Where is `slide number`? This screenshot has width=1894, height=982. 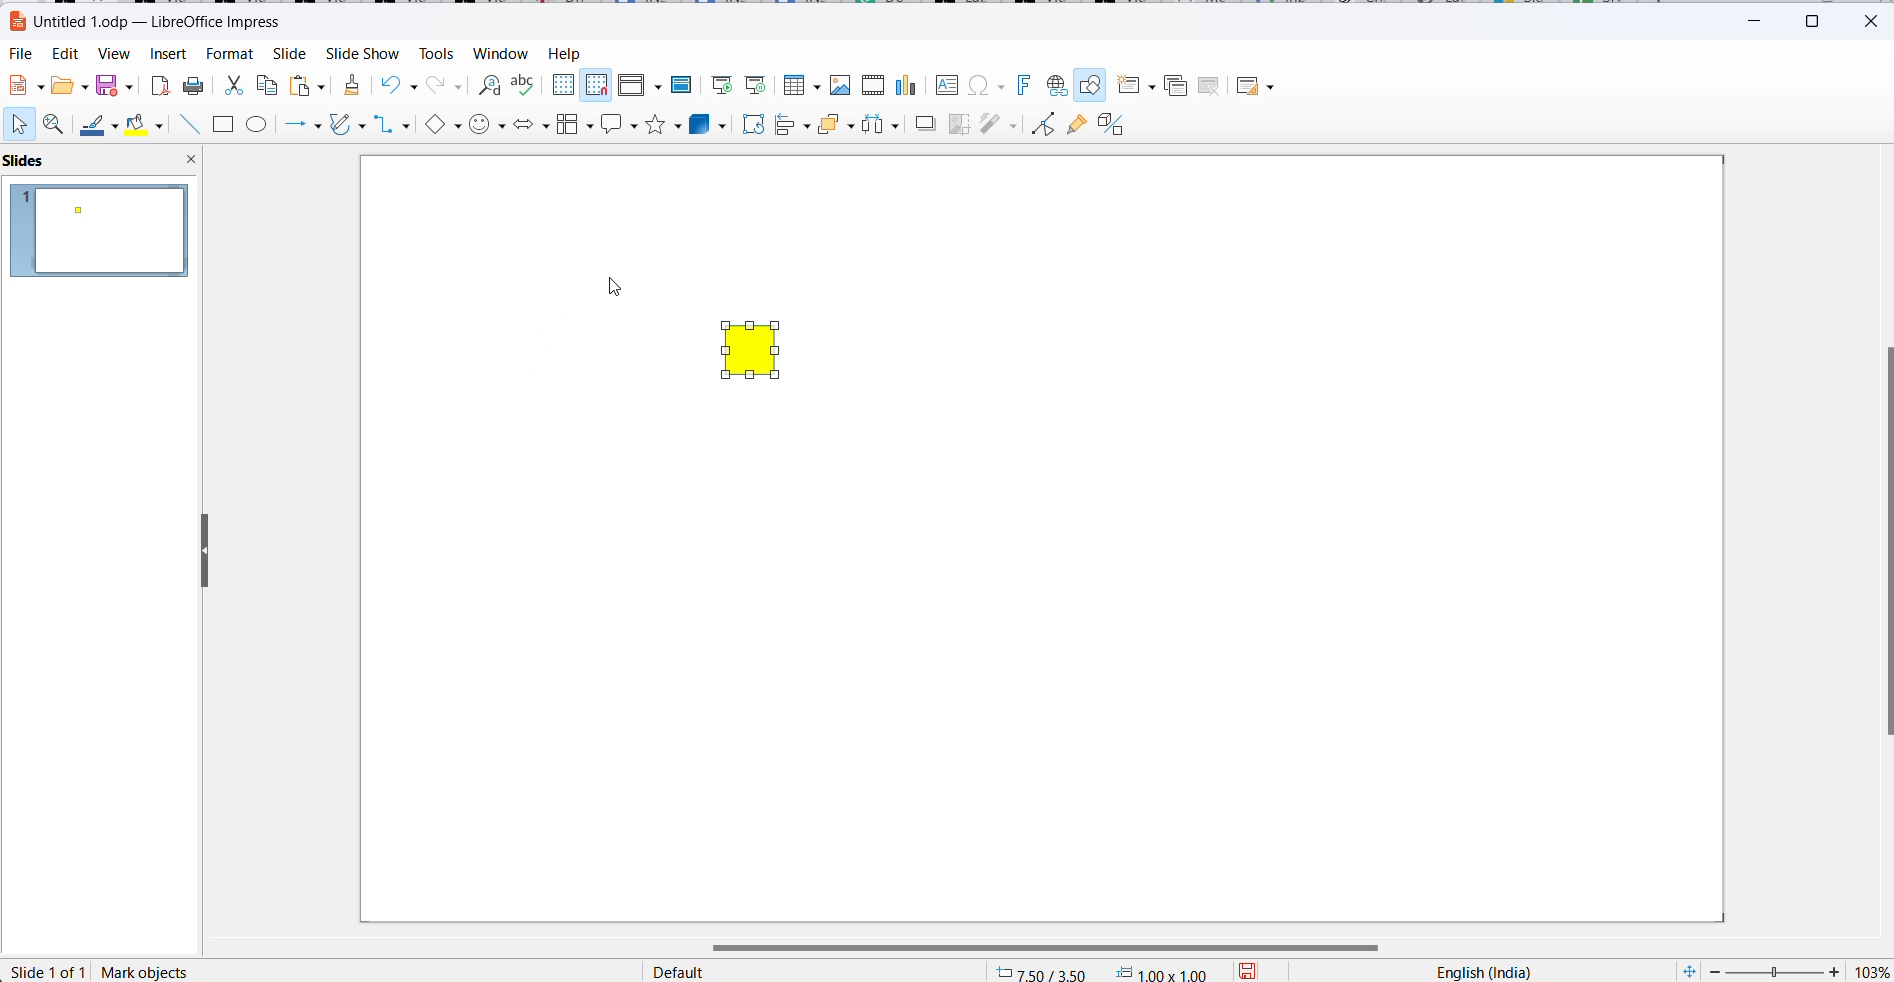
slide number is located at coordinates (50, 971).